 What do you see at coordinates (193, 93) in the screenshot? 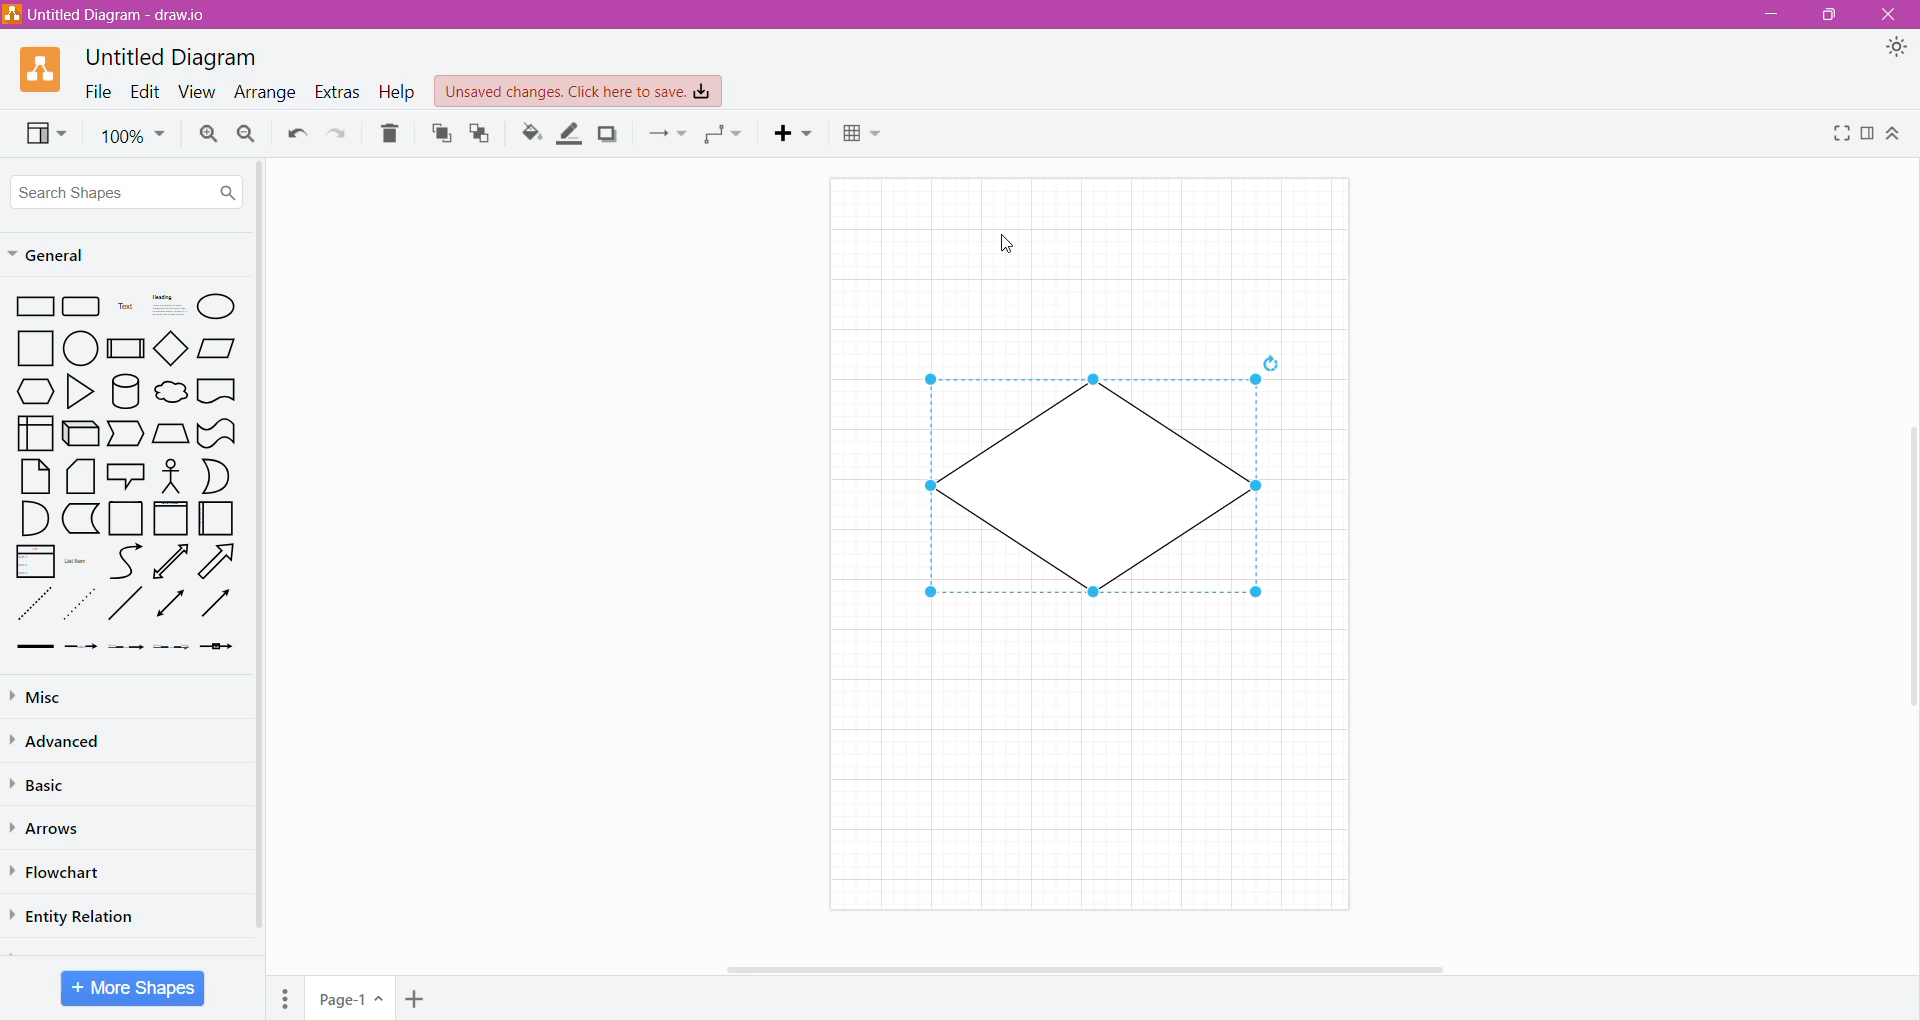
I see `View` at bounding box center [193, 93].